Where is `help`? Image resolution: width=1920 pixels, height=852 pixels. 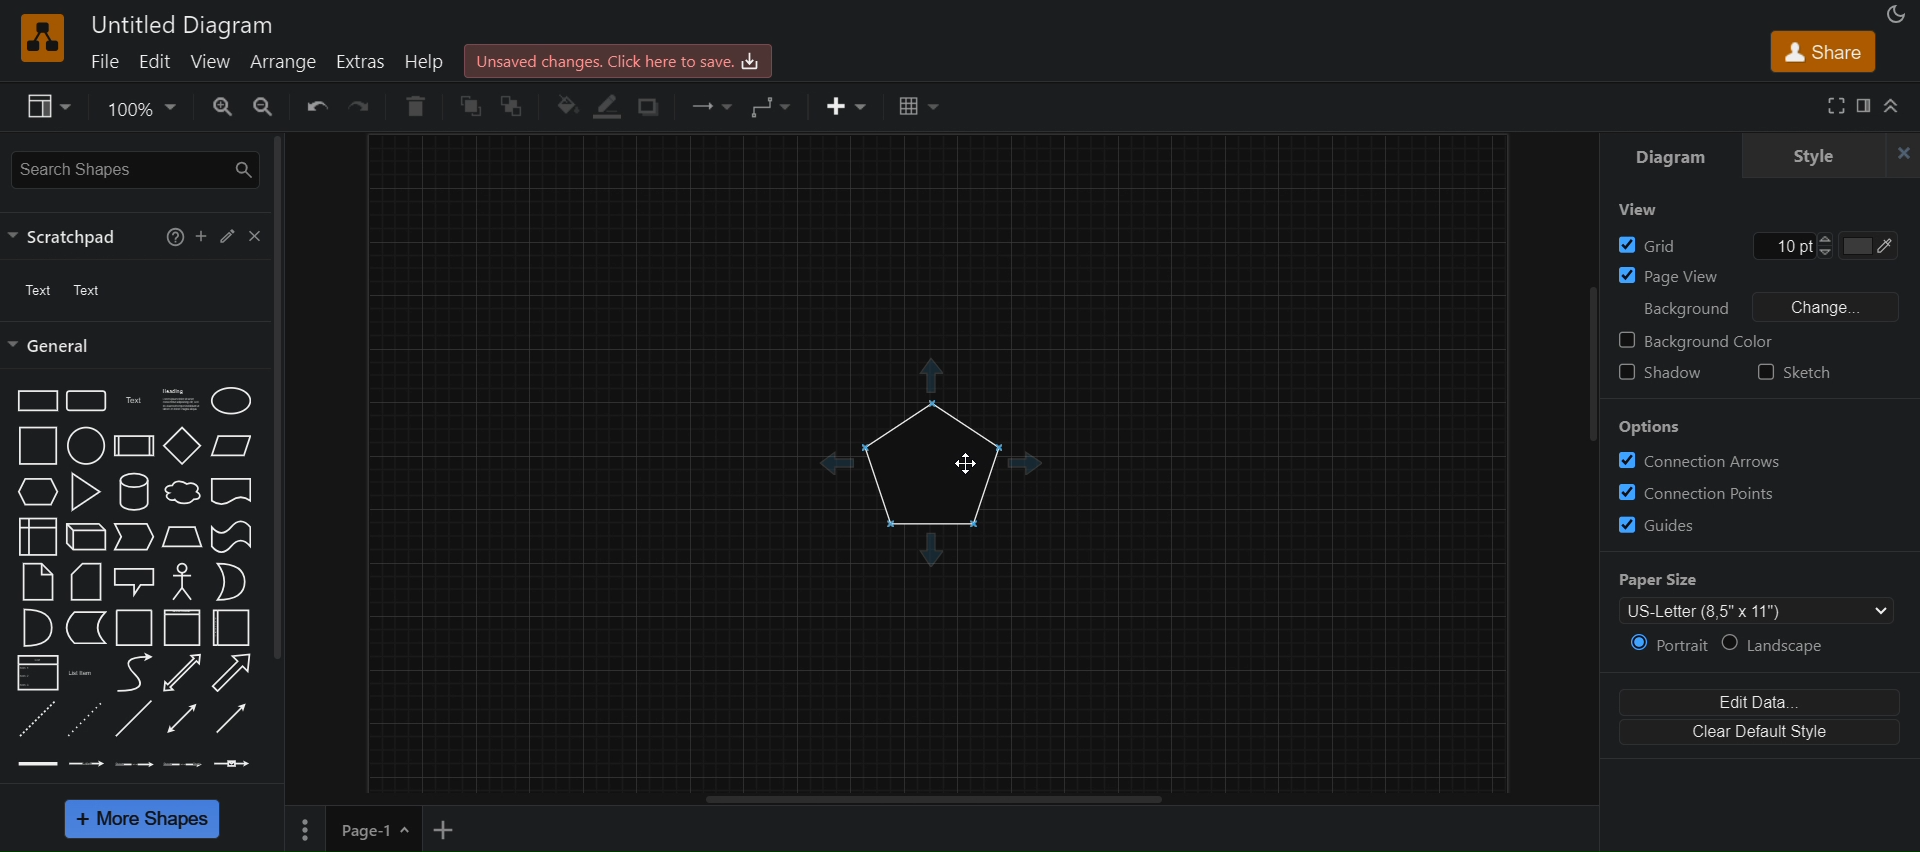
help is located at coordinates (424, 62).